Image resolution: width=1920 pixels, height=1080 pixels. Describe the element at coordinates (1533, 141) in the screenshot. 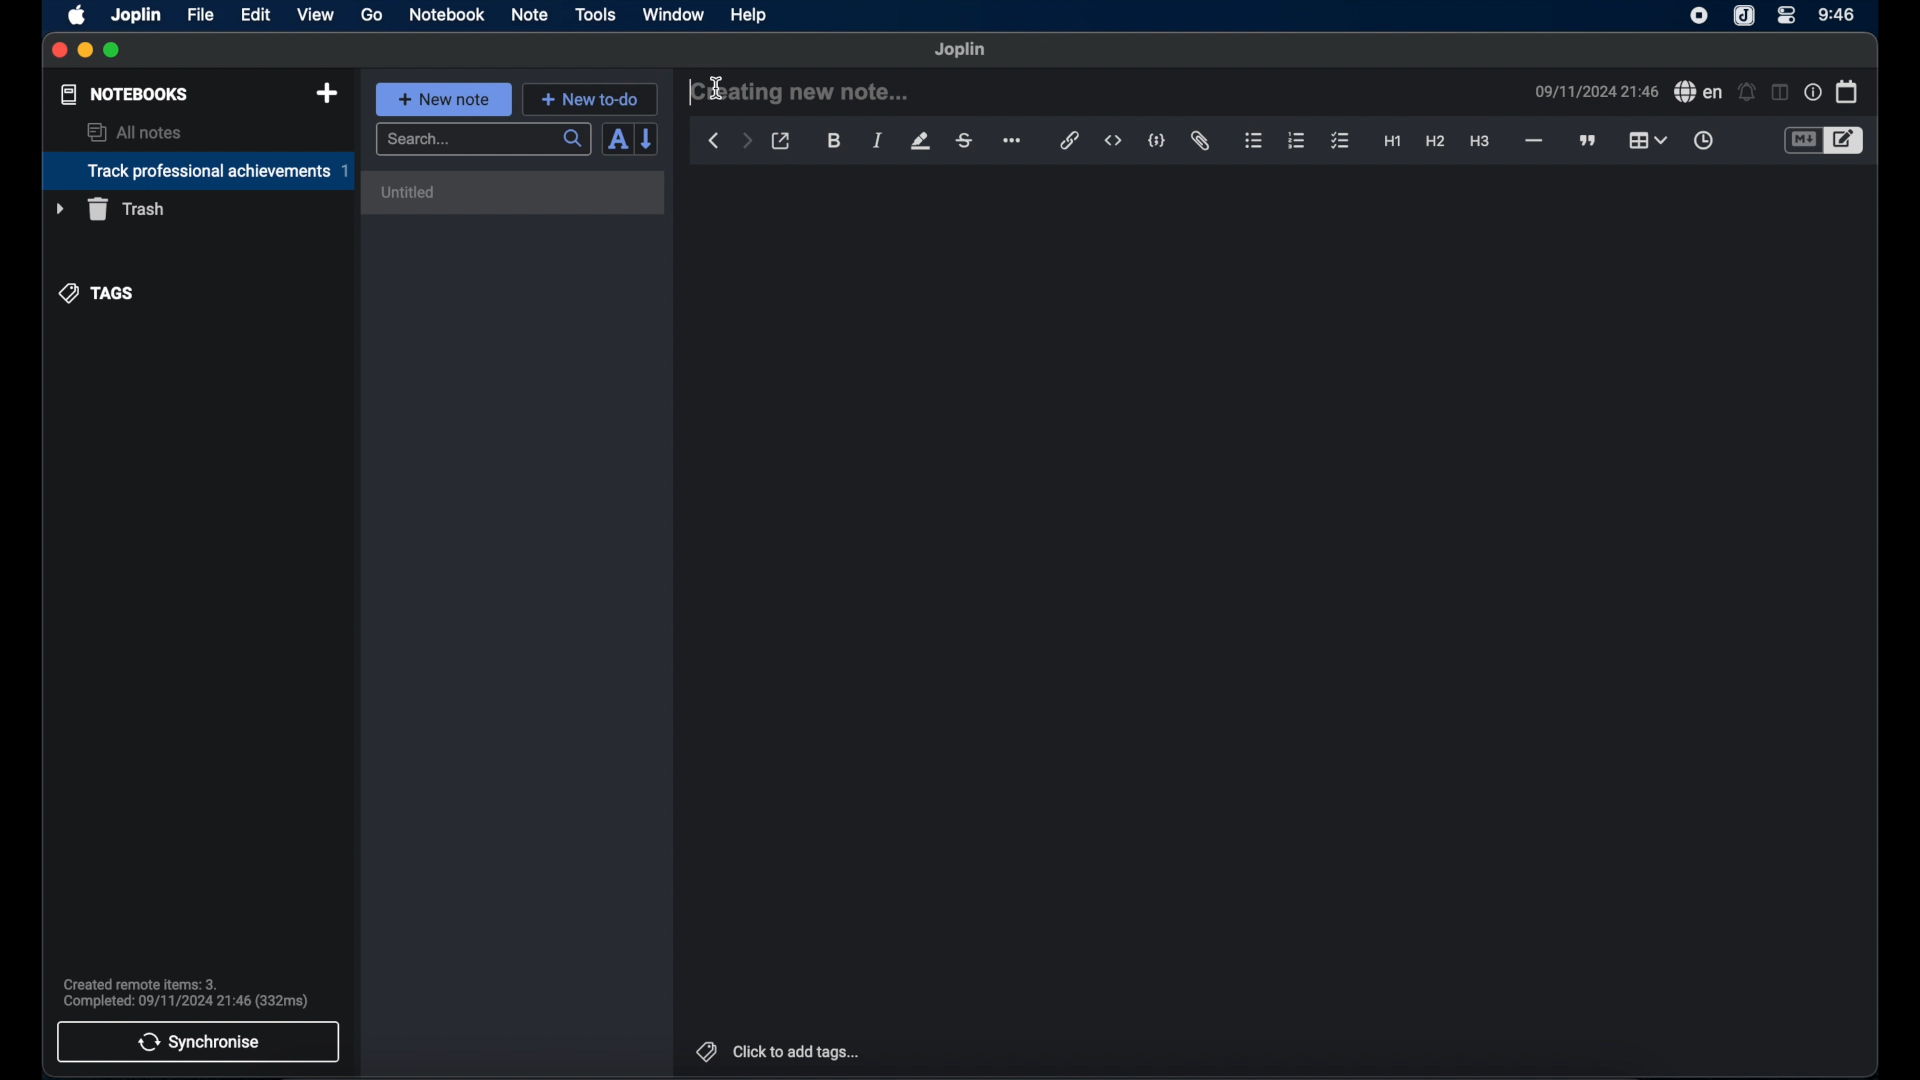

I see `horizontal line` at that location.